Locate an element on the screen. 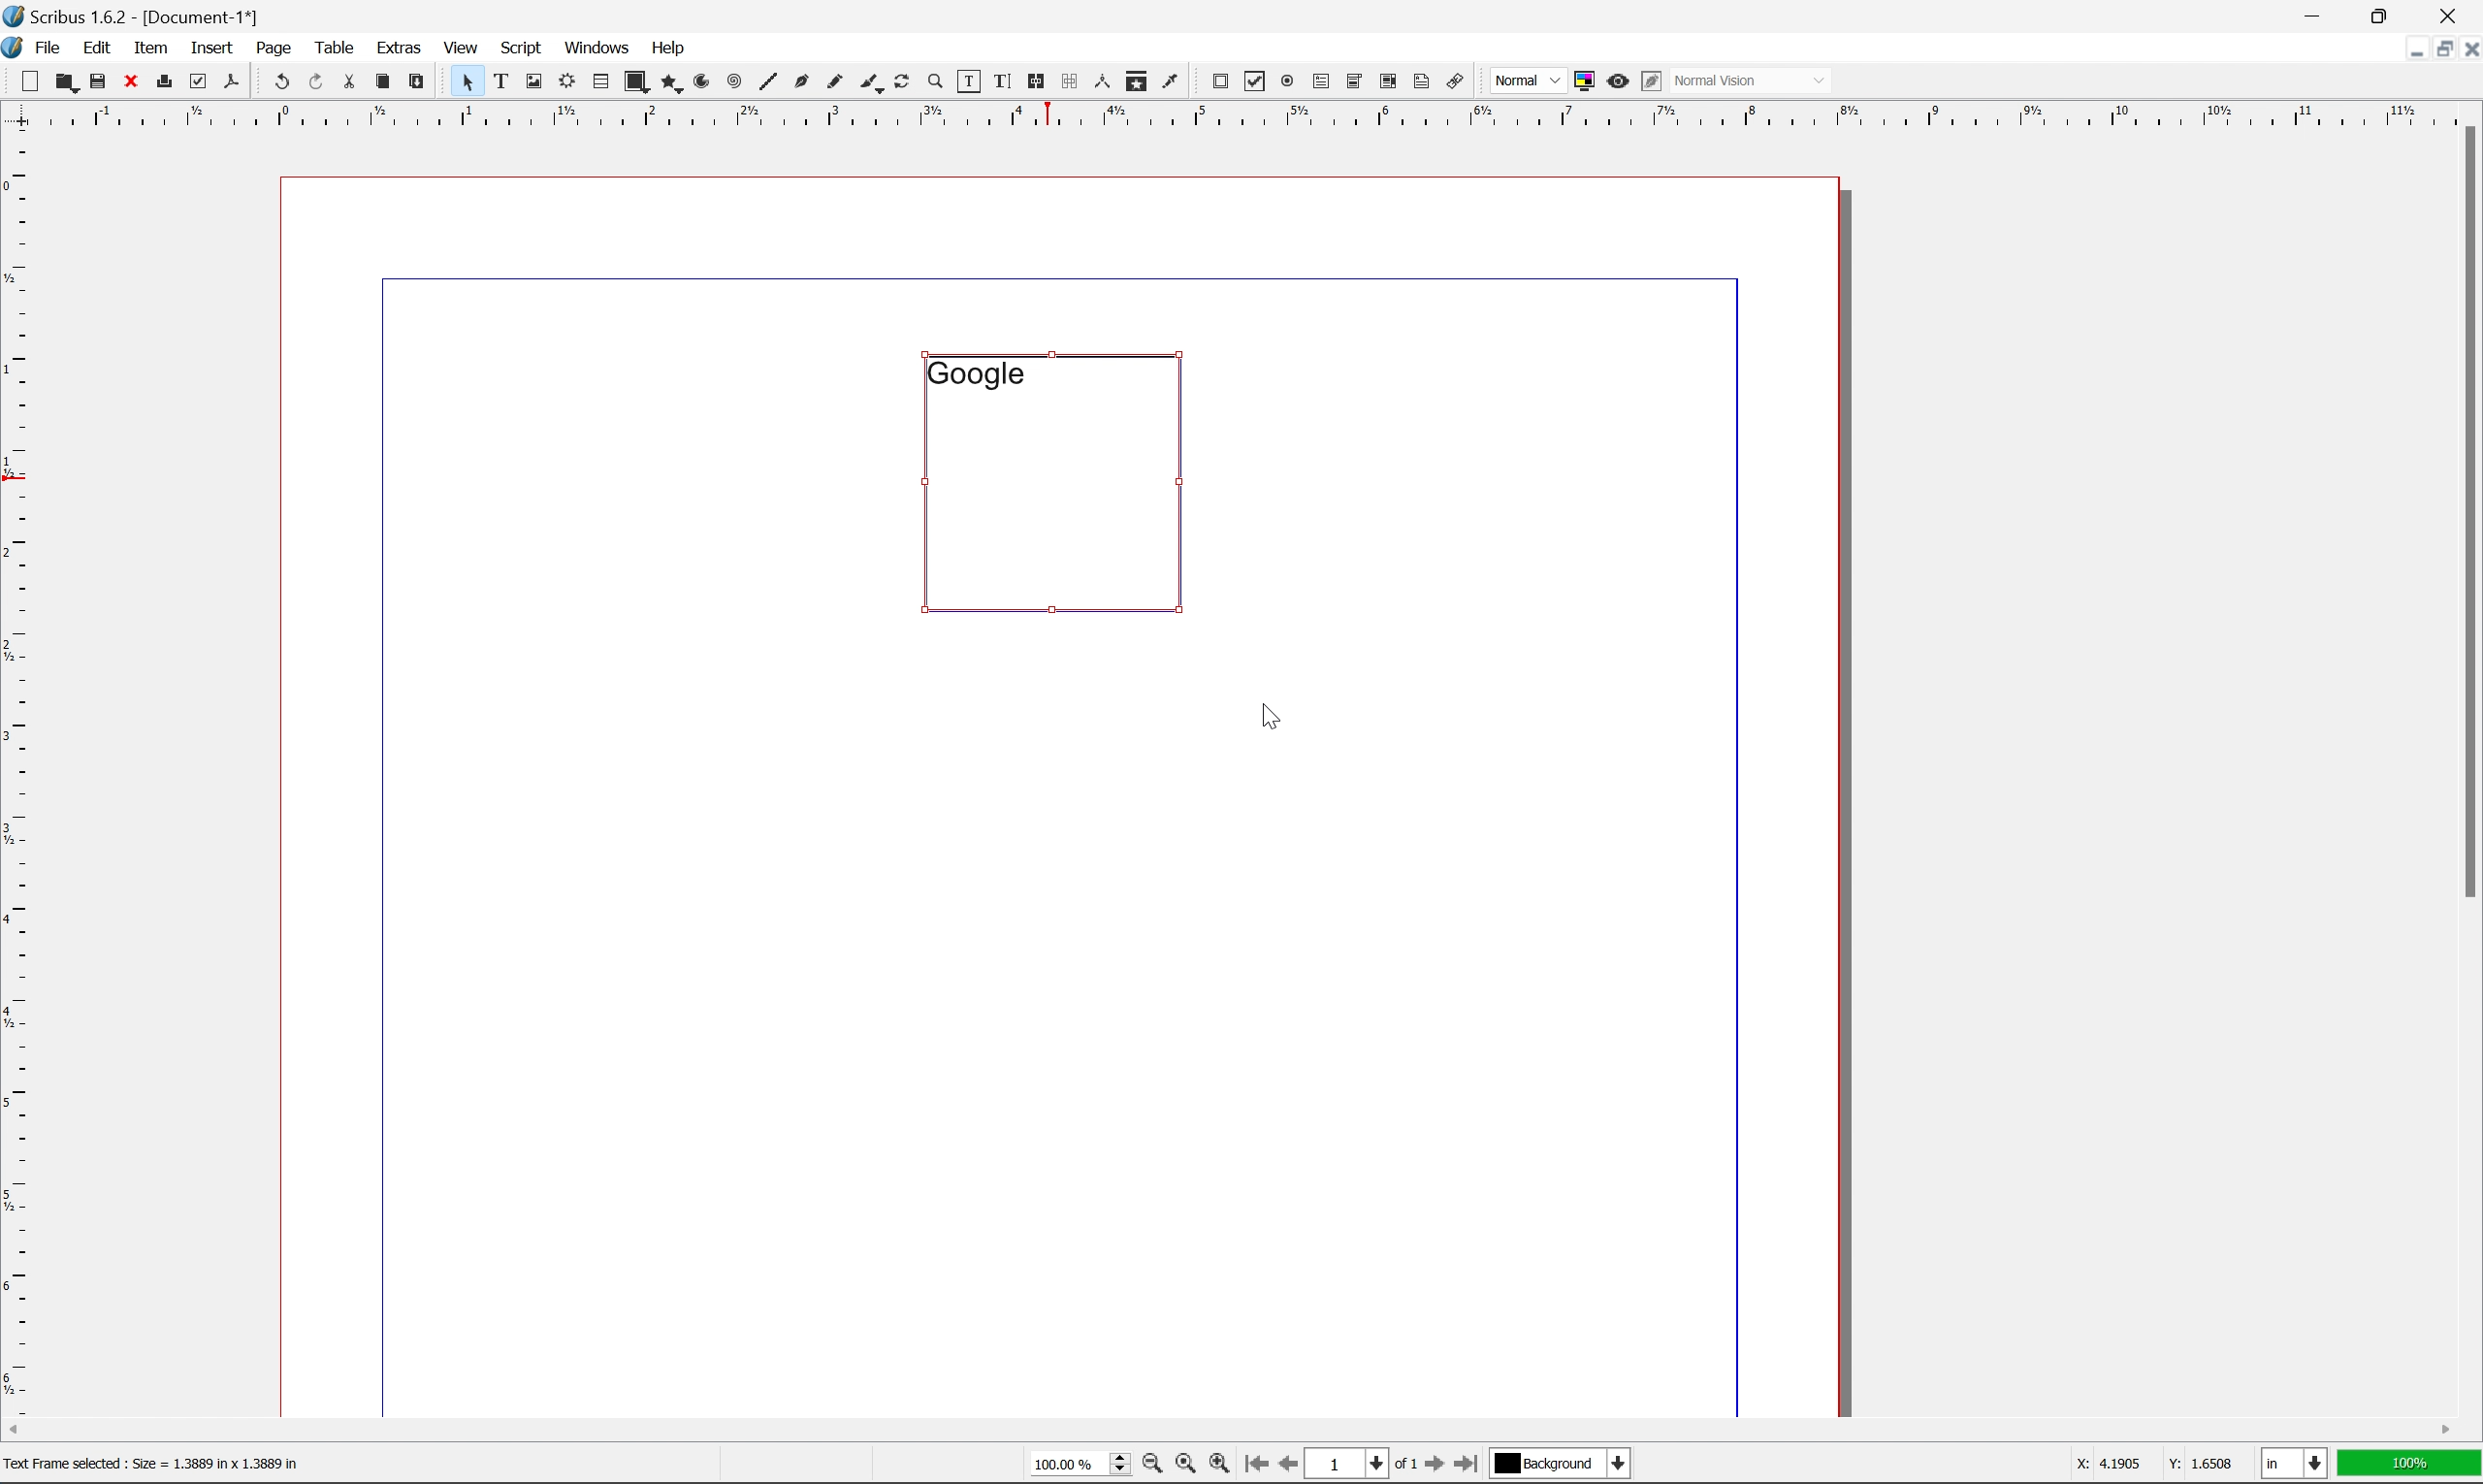 This screenshot has width=2483, height=1484. measurements is located at coordinates (1101, 81).